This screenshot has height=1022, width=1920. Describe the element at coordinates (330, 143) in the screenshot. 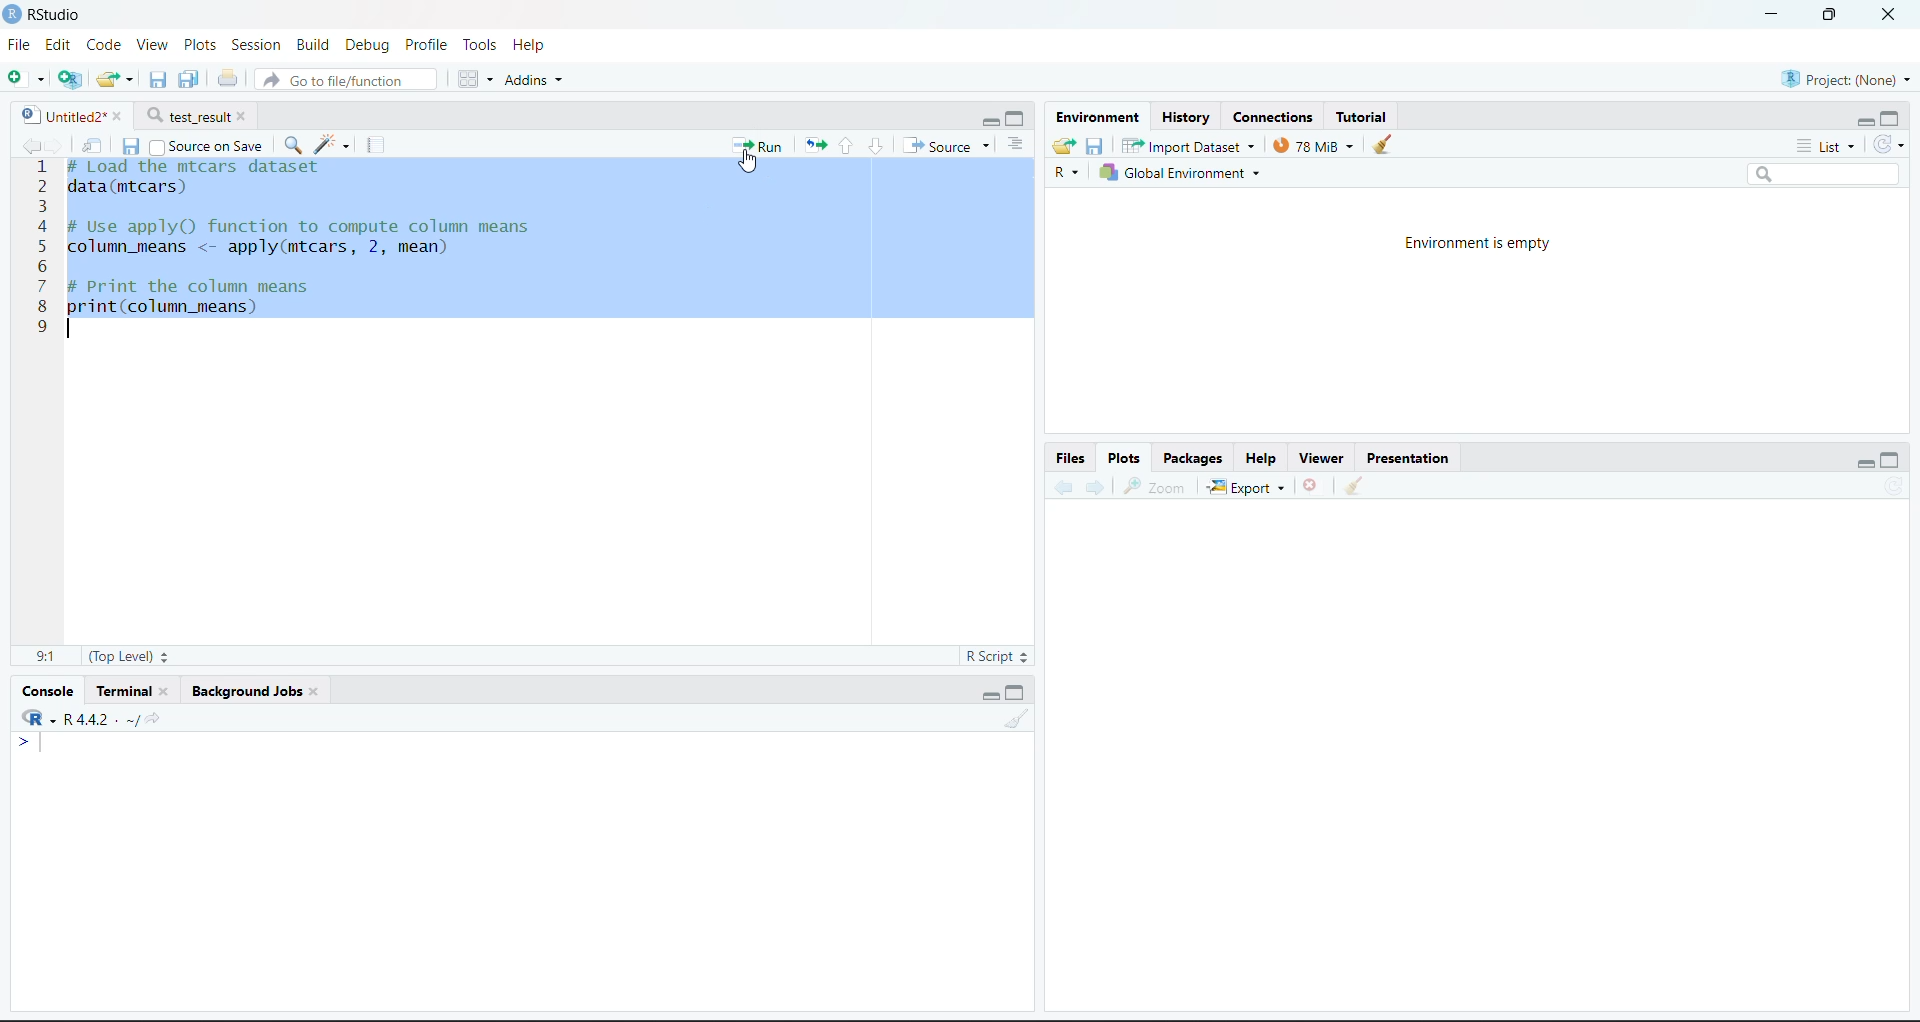

I see `Code Tools` at that location.